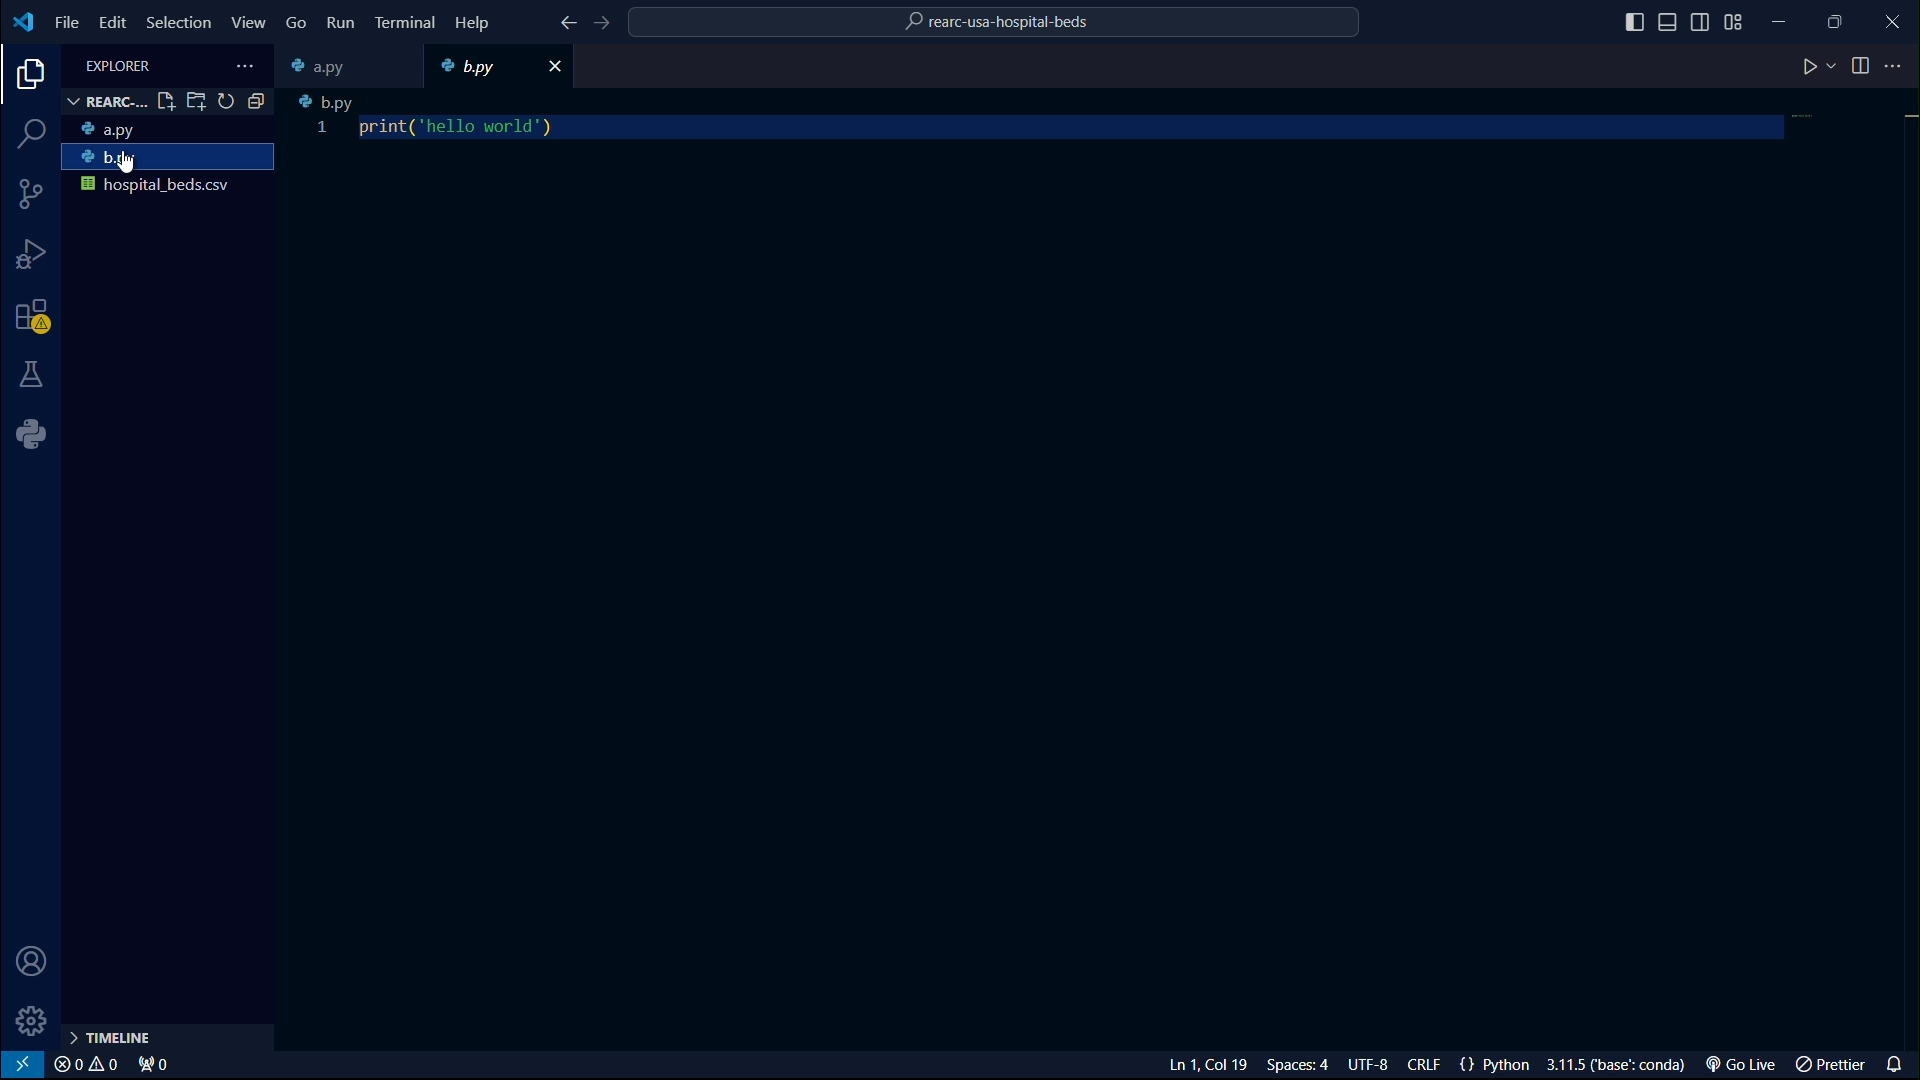 The width and height of the screenshot is (1920, 1080). What do you see at coordinates (34, 377) in the screenshot?
I see `testing` at bounding box center [34, 377].